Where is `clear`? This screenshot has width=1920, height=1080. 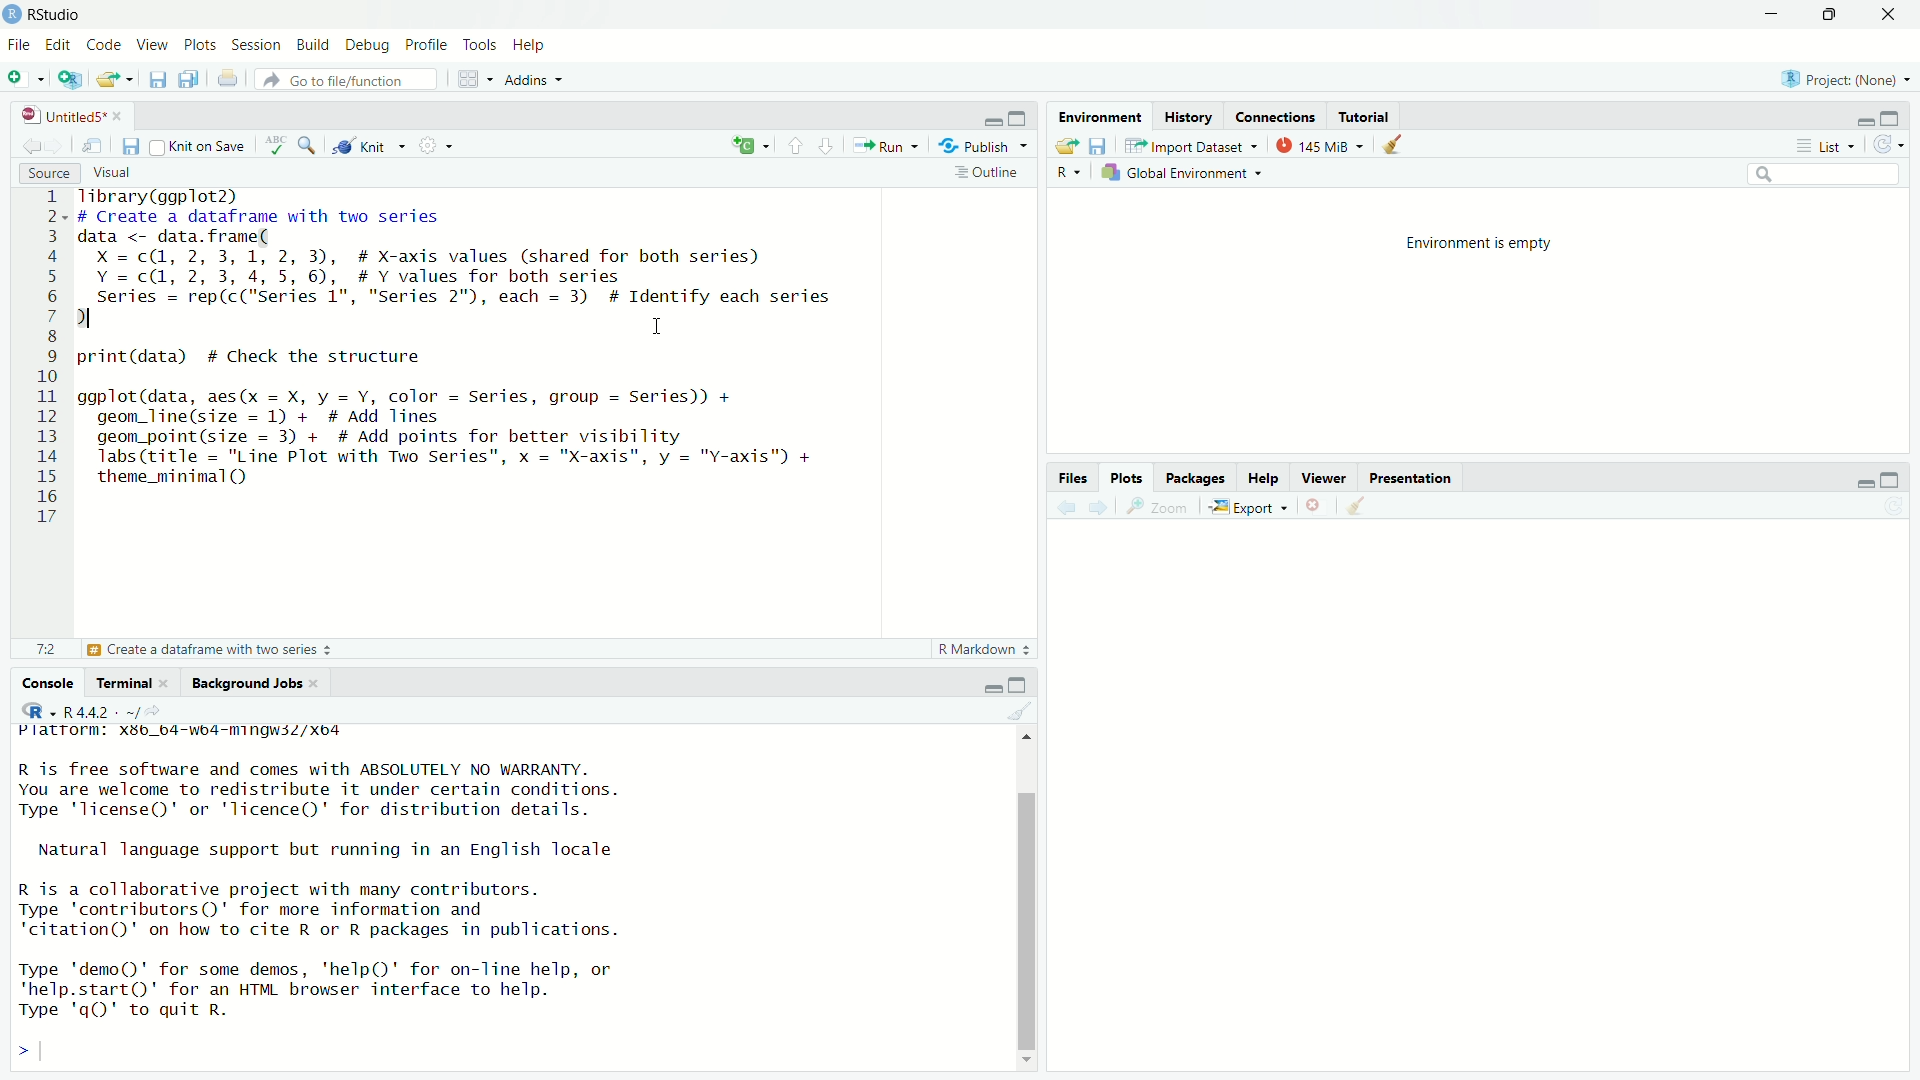
clear is located at coordinates (1312, 505).